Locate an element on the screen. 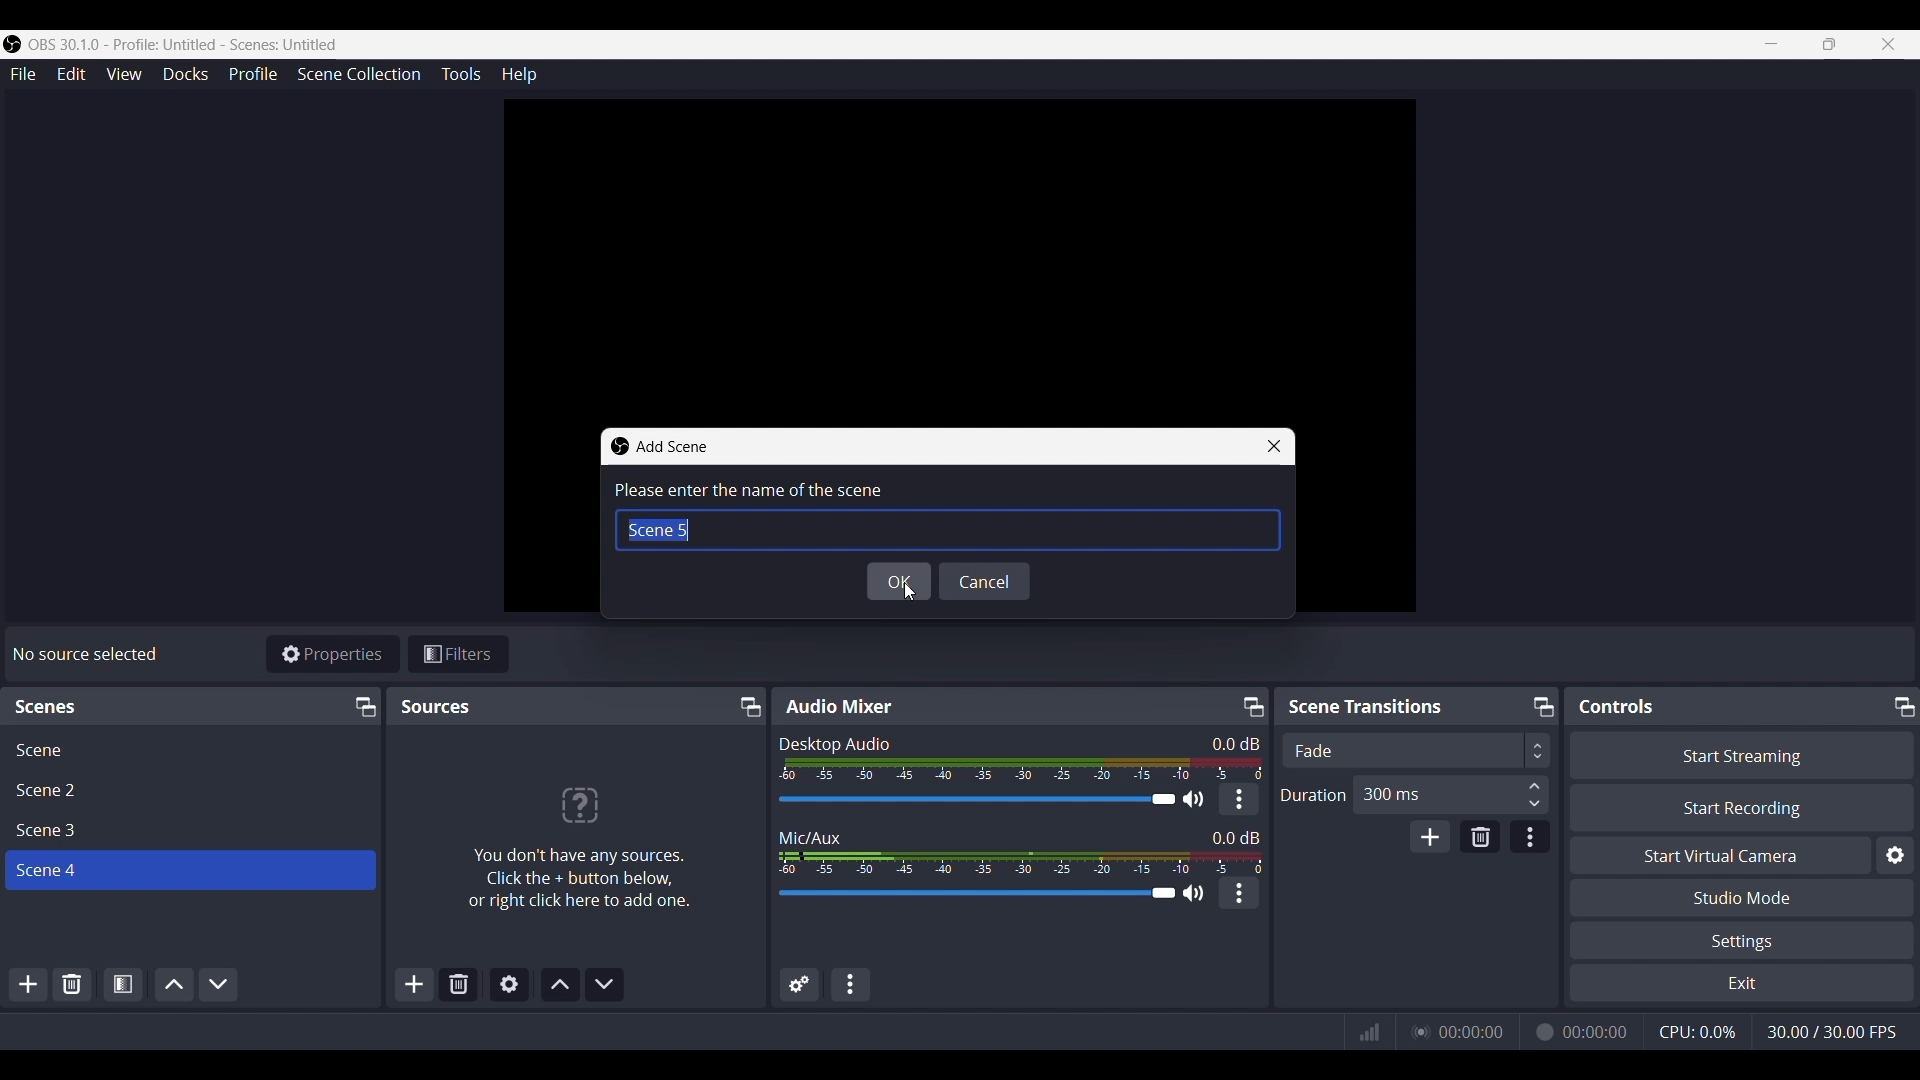 The image size is (1920, 1080). Text is located at coordinates (60, 707).